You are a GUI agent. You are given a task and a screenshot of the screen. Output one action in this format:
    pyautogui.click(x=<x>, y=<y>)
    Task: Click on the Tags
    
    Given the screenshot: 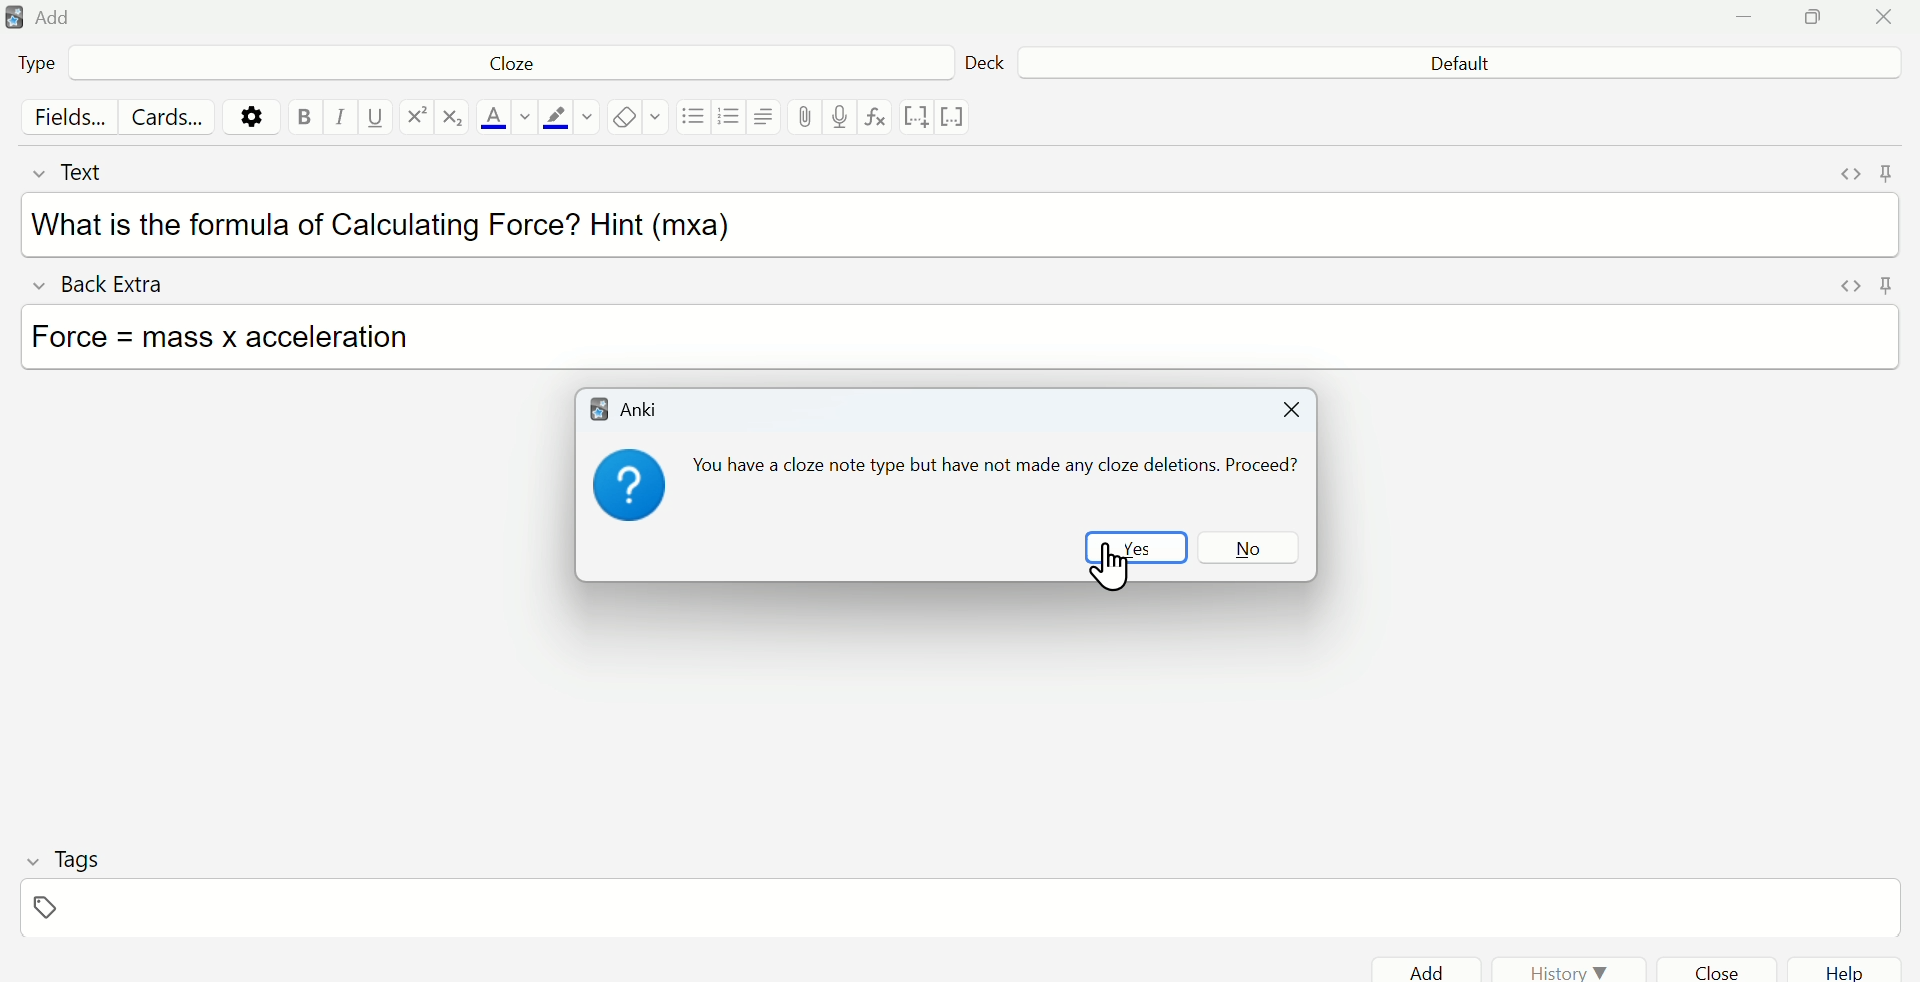 What is the action you would take?
    pyautogui.click(x=50, y=910)
    